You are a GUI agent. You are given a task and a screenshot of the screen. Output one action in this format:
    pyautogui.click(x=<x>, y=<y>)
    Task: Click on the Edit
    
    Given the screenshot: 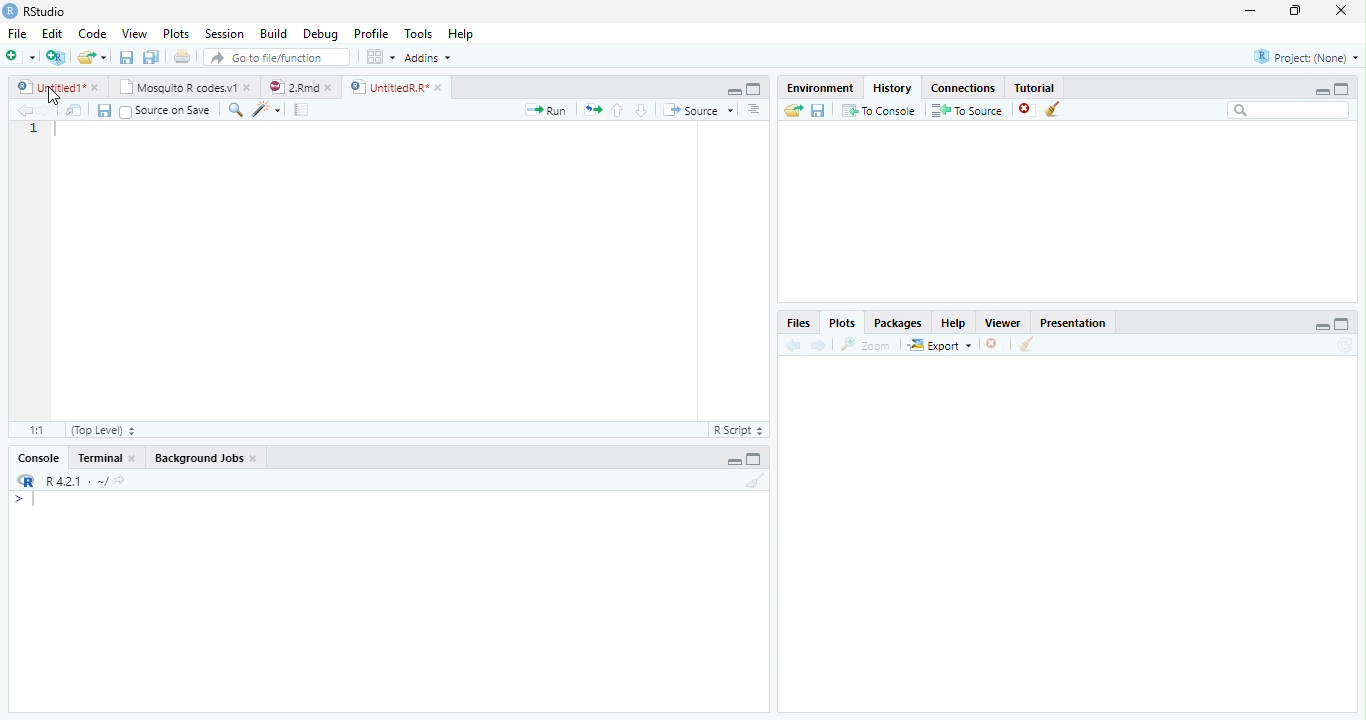 What is the action you would take?
    pyautogui.click(x=54, y=33)
    